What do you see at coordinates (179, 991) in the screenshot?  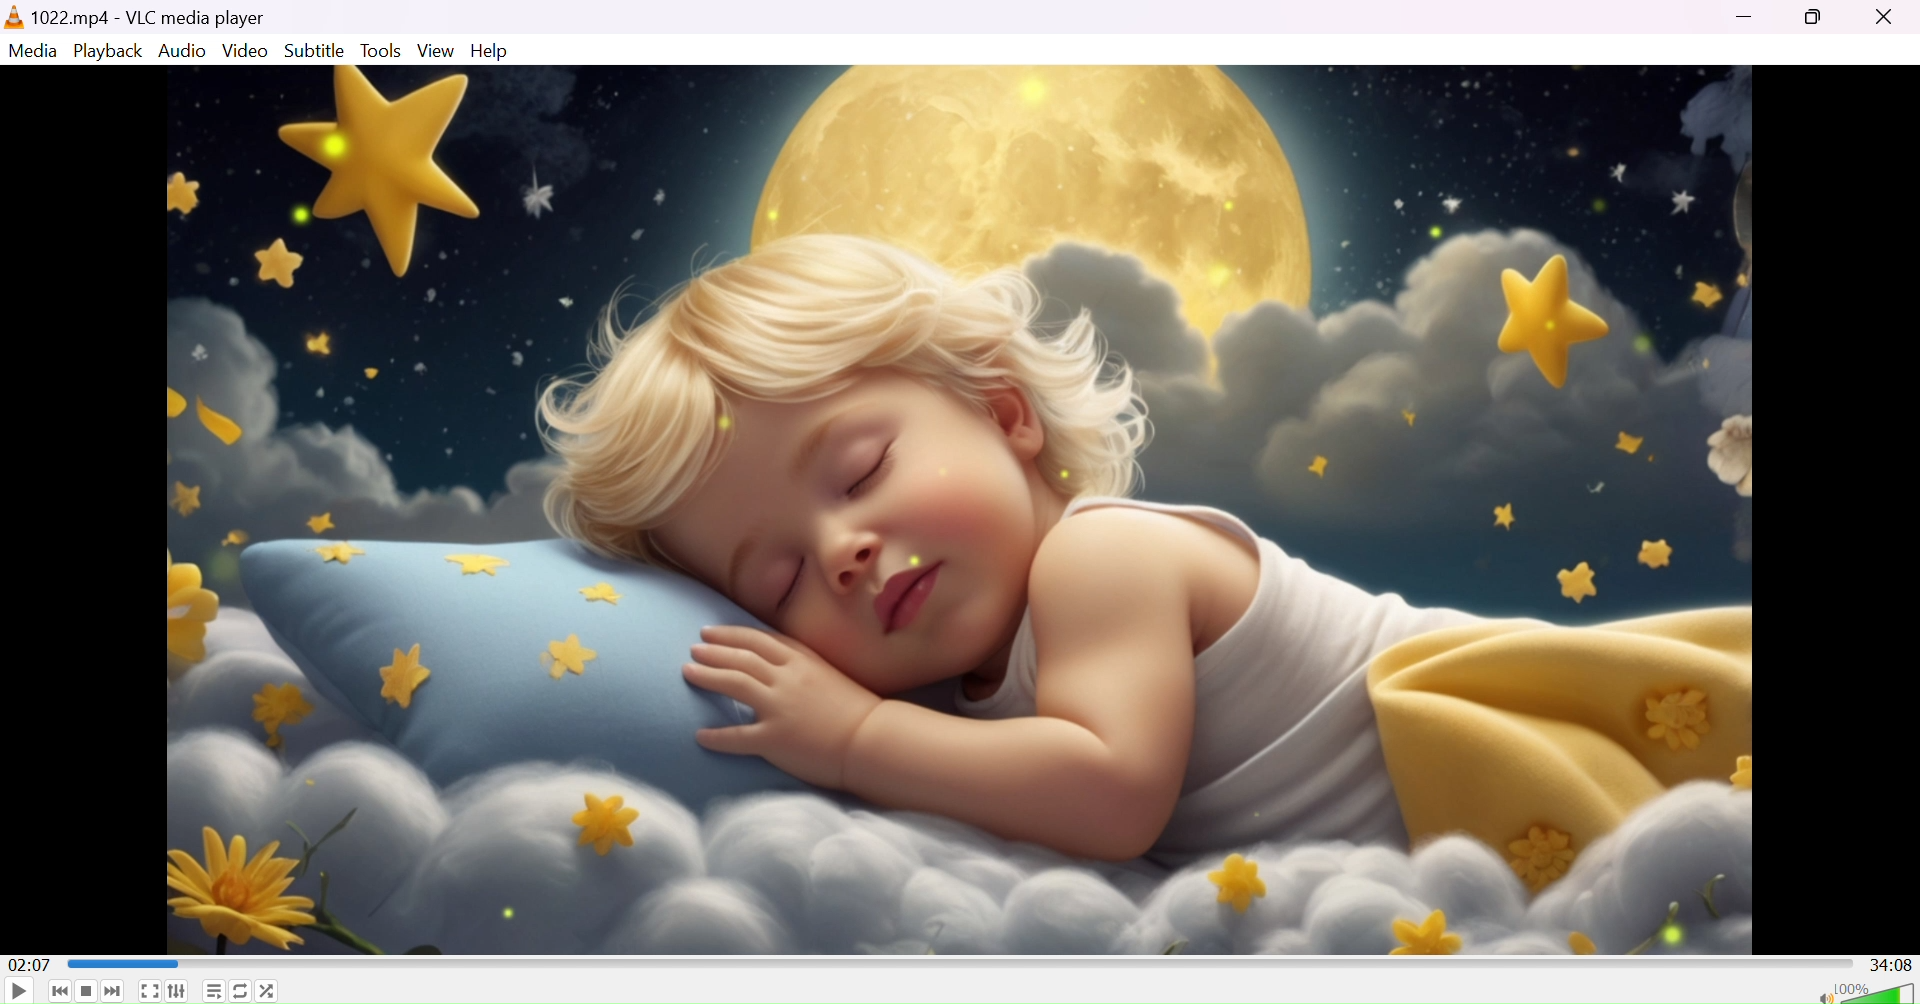 I see `Show extended settings` at bounding box center [179, 991].